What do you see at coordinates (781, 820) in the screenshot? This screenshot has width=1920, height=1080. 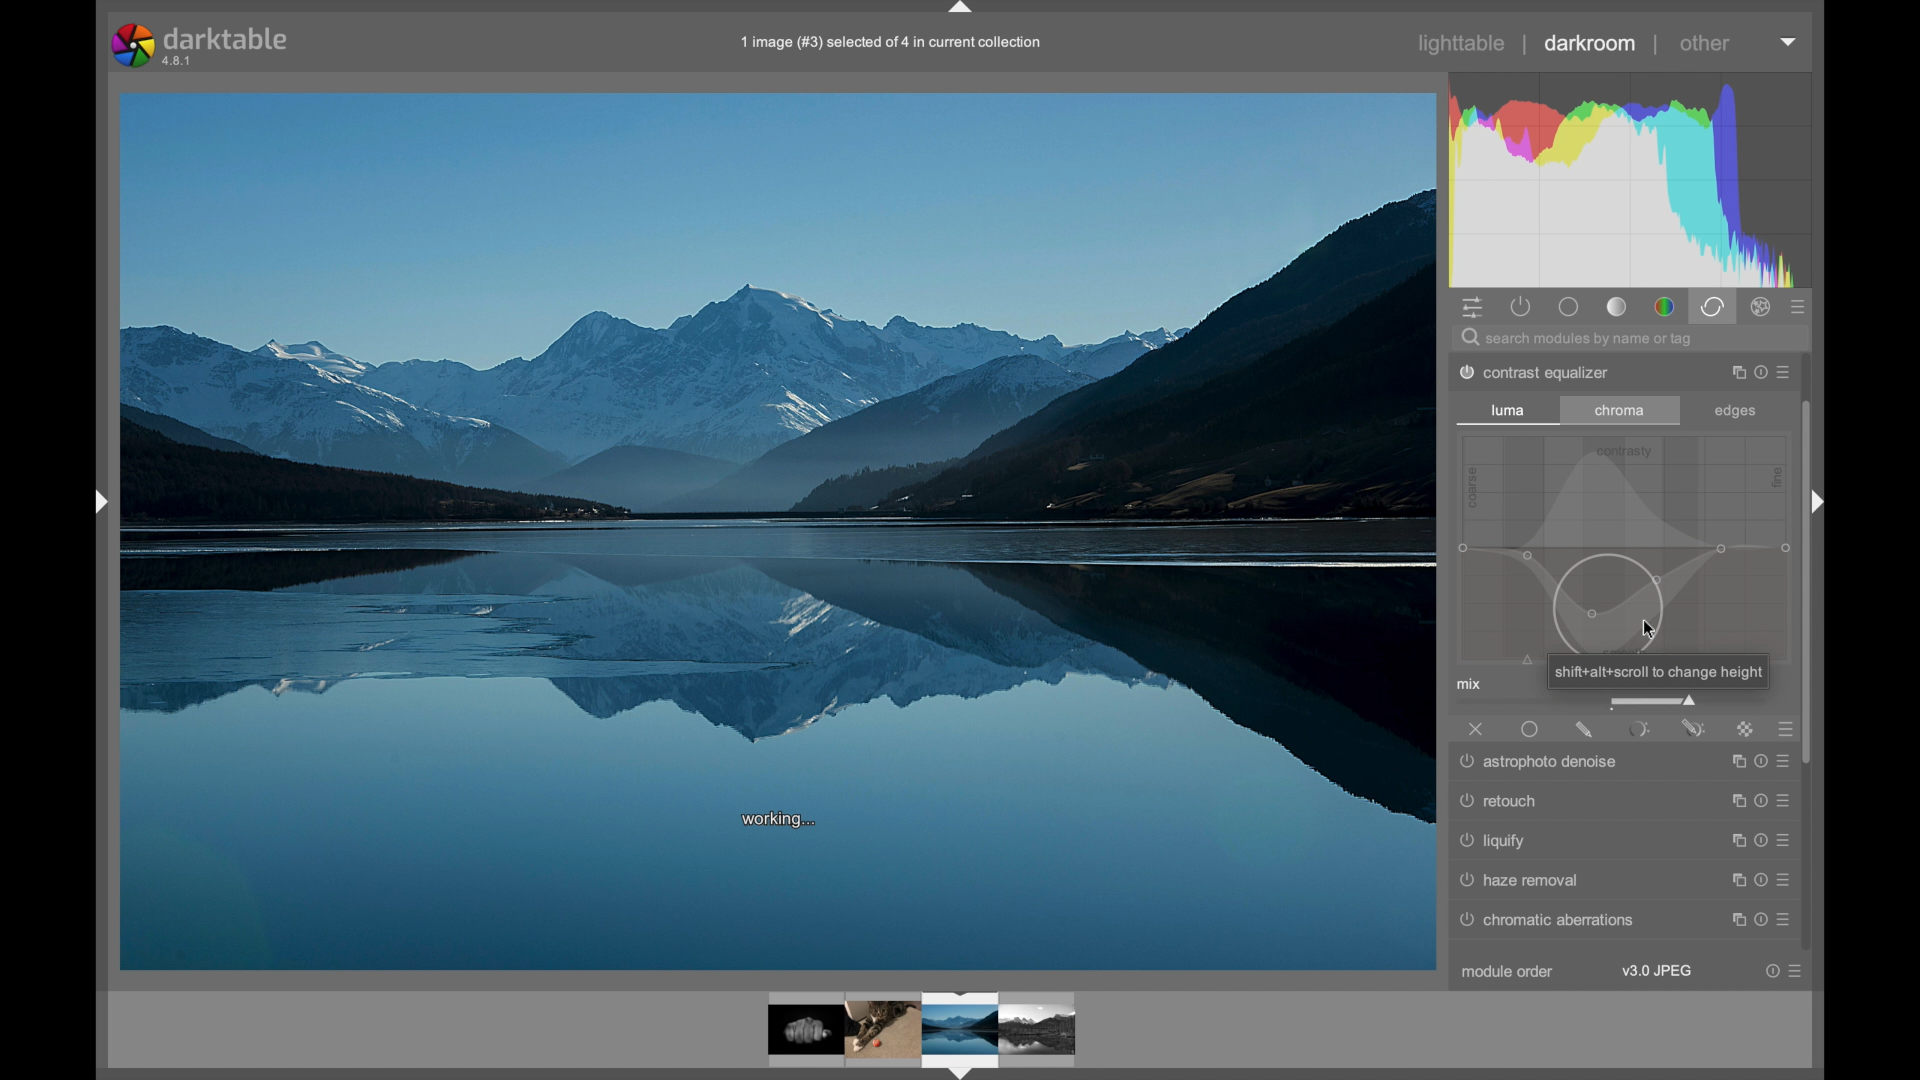 I see `working` at bounding box center [781, 820].